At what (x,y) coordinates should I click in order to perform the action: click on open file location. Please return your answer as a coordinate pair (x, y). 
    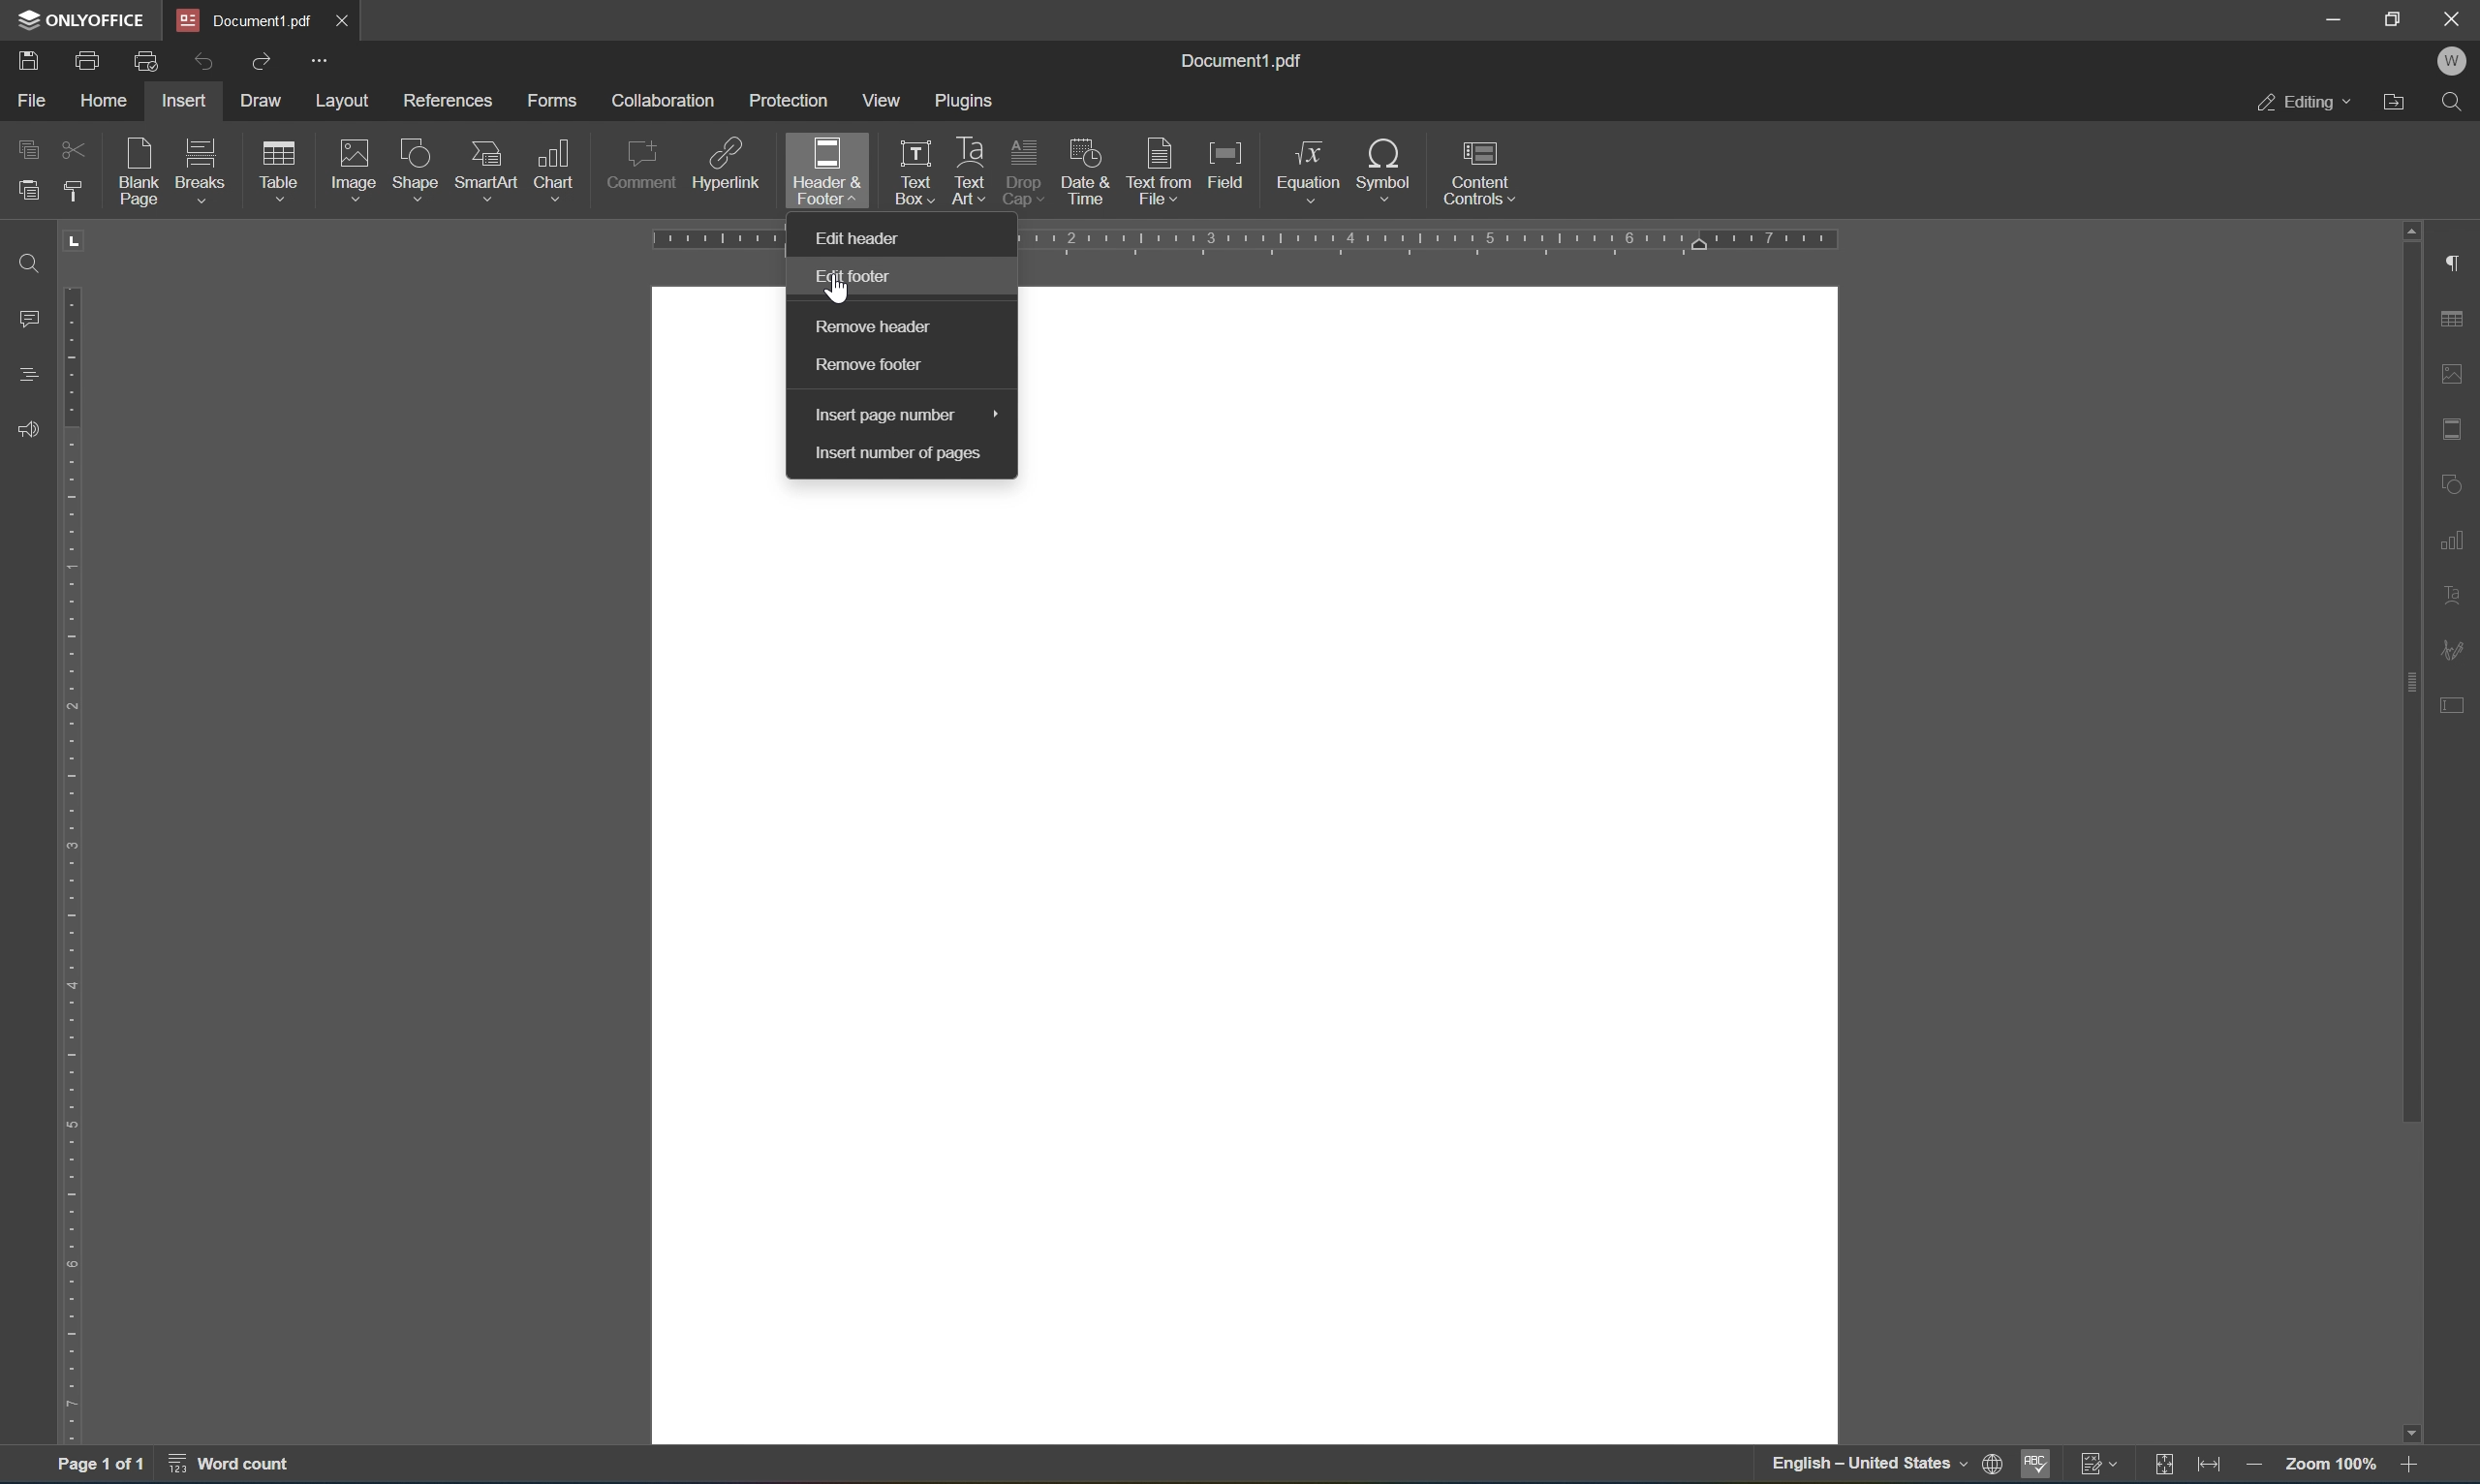
    Looking at the image, I should click on (2399, 104).